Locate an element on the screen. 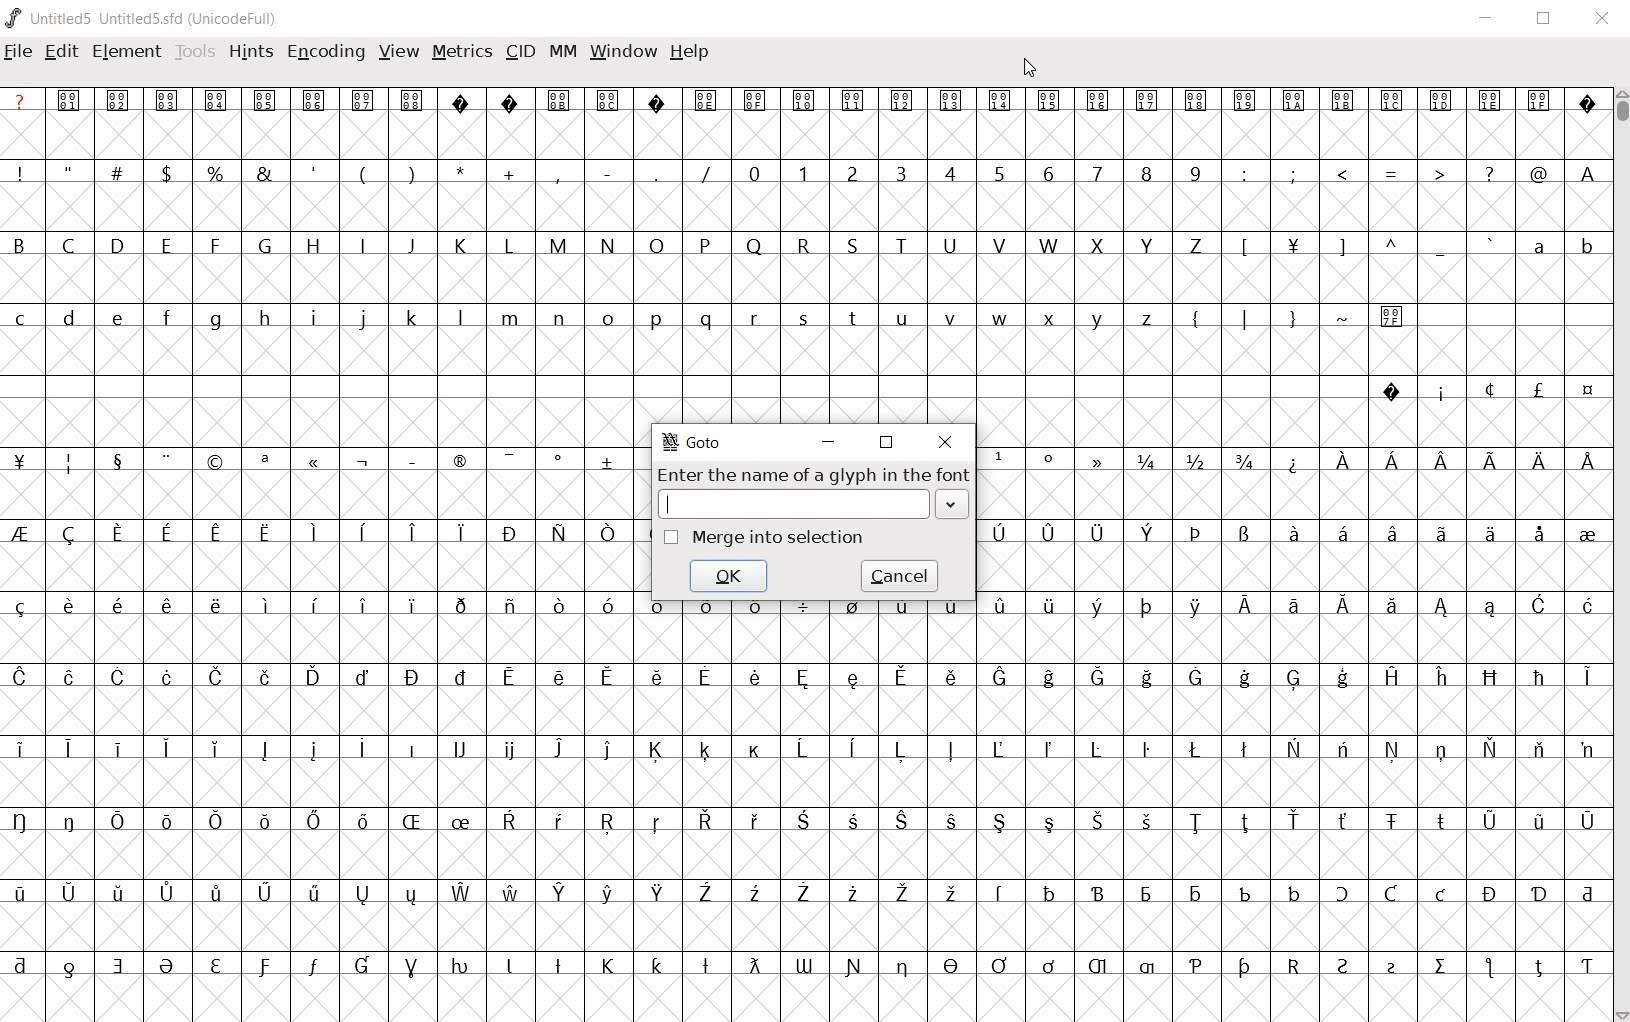 This screenshot has height=1022, width=1630. Symbol is located at coordinates (24, 748).